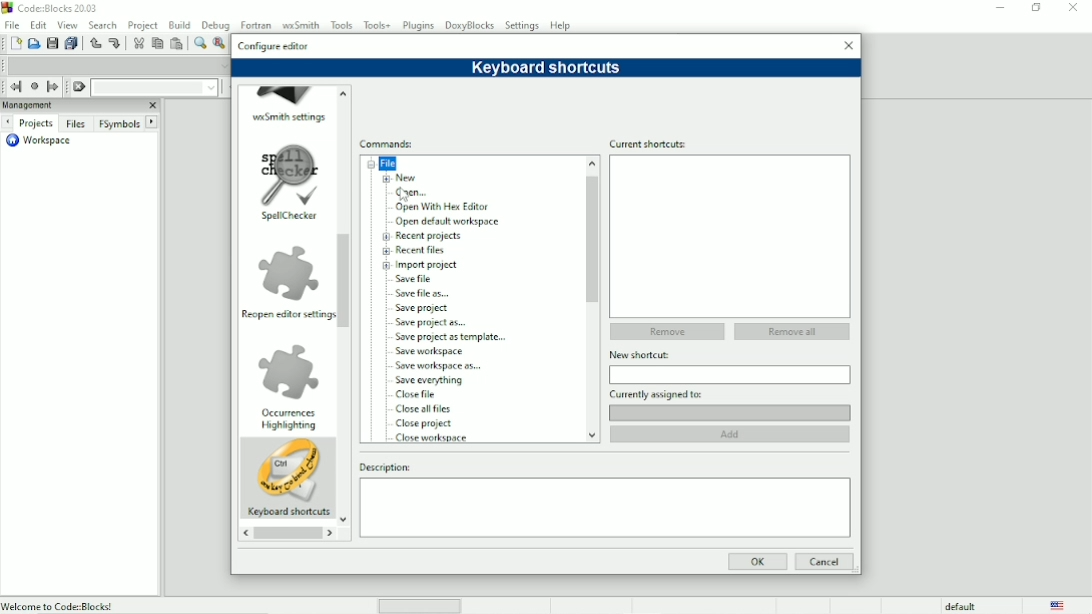 The image size is (1092, 614). Describe the element at coordinates (429, 265) in the screenshot. I see `Import project` at that location.